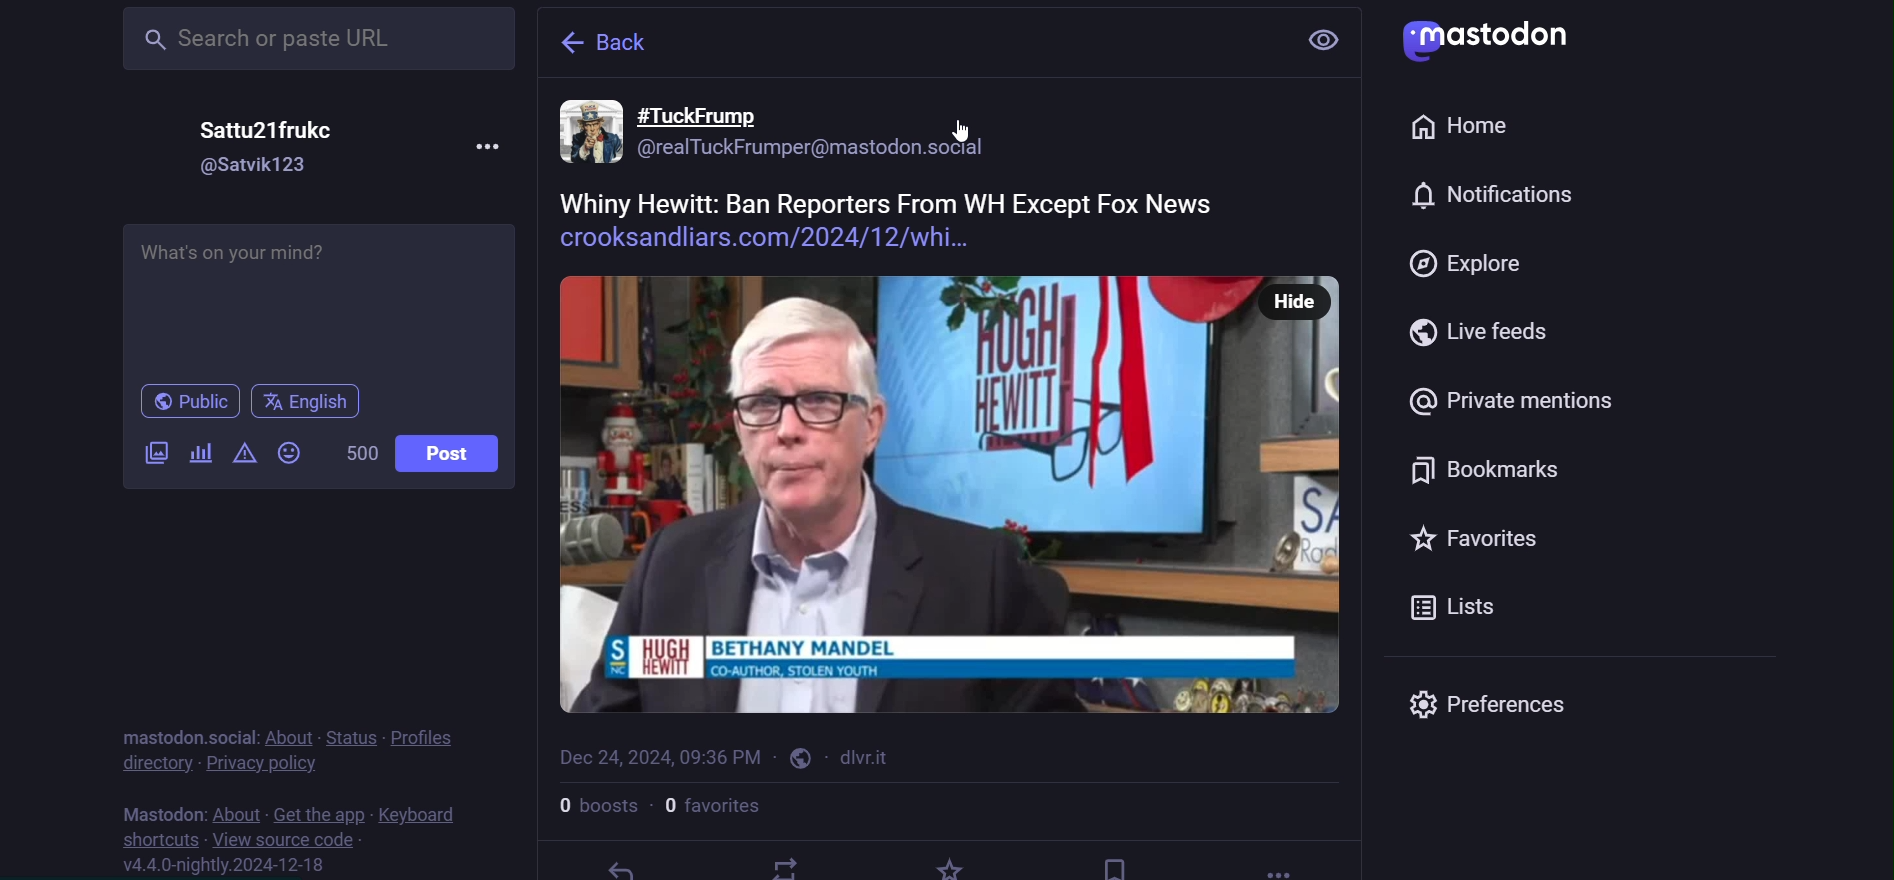 This screenshot has width=1894, height=880. What do you see at coordinates (800, 757) in the screenshot?
I see `public` at bounding box center [800, 757].